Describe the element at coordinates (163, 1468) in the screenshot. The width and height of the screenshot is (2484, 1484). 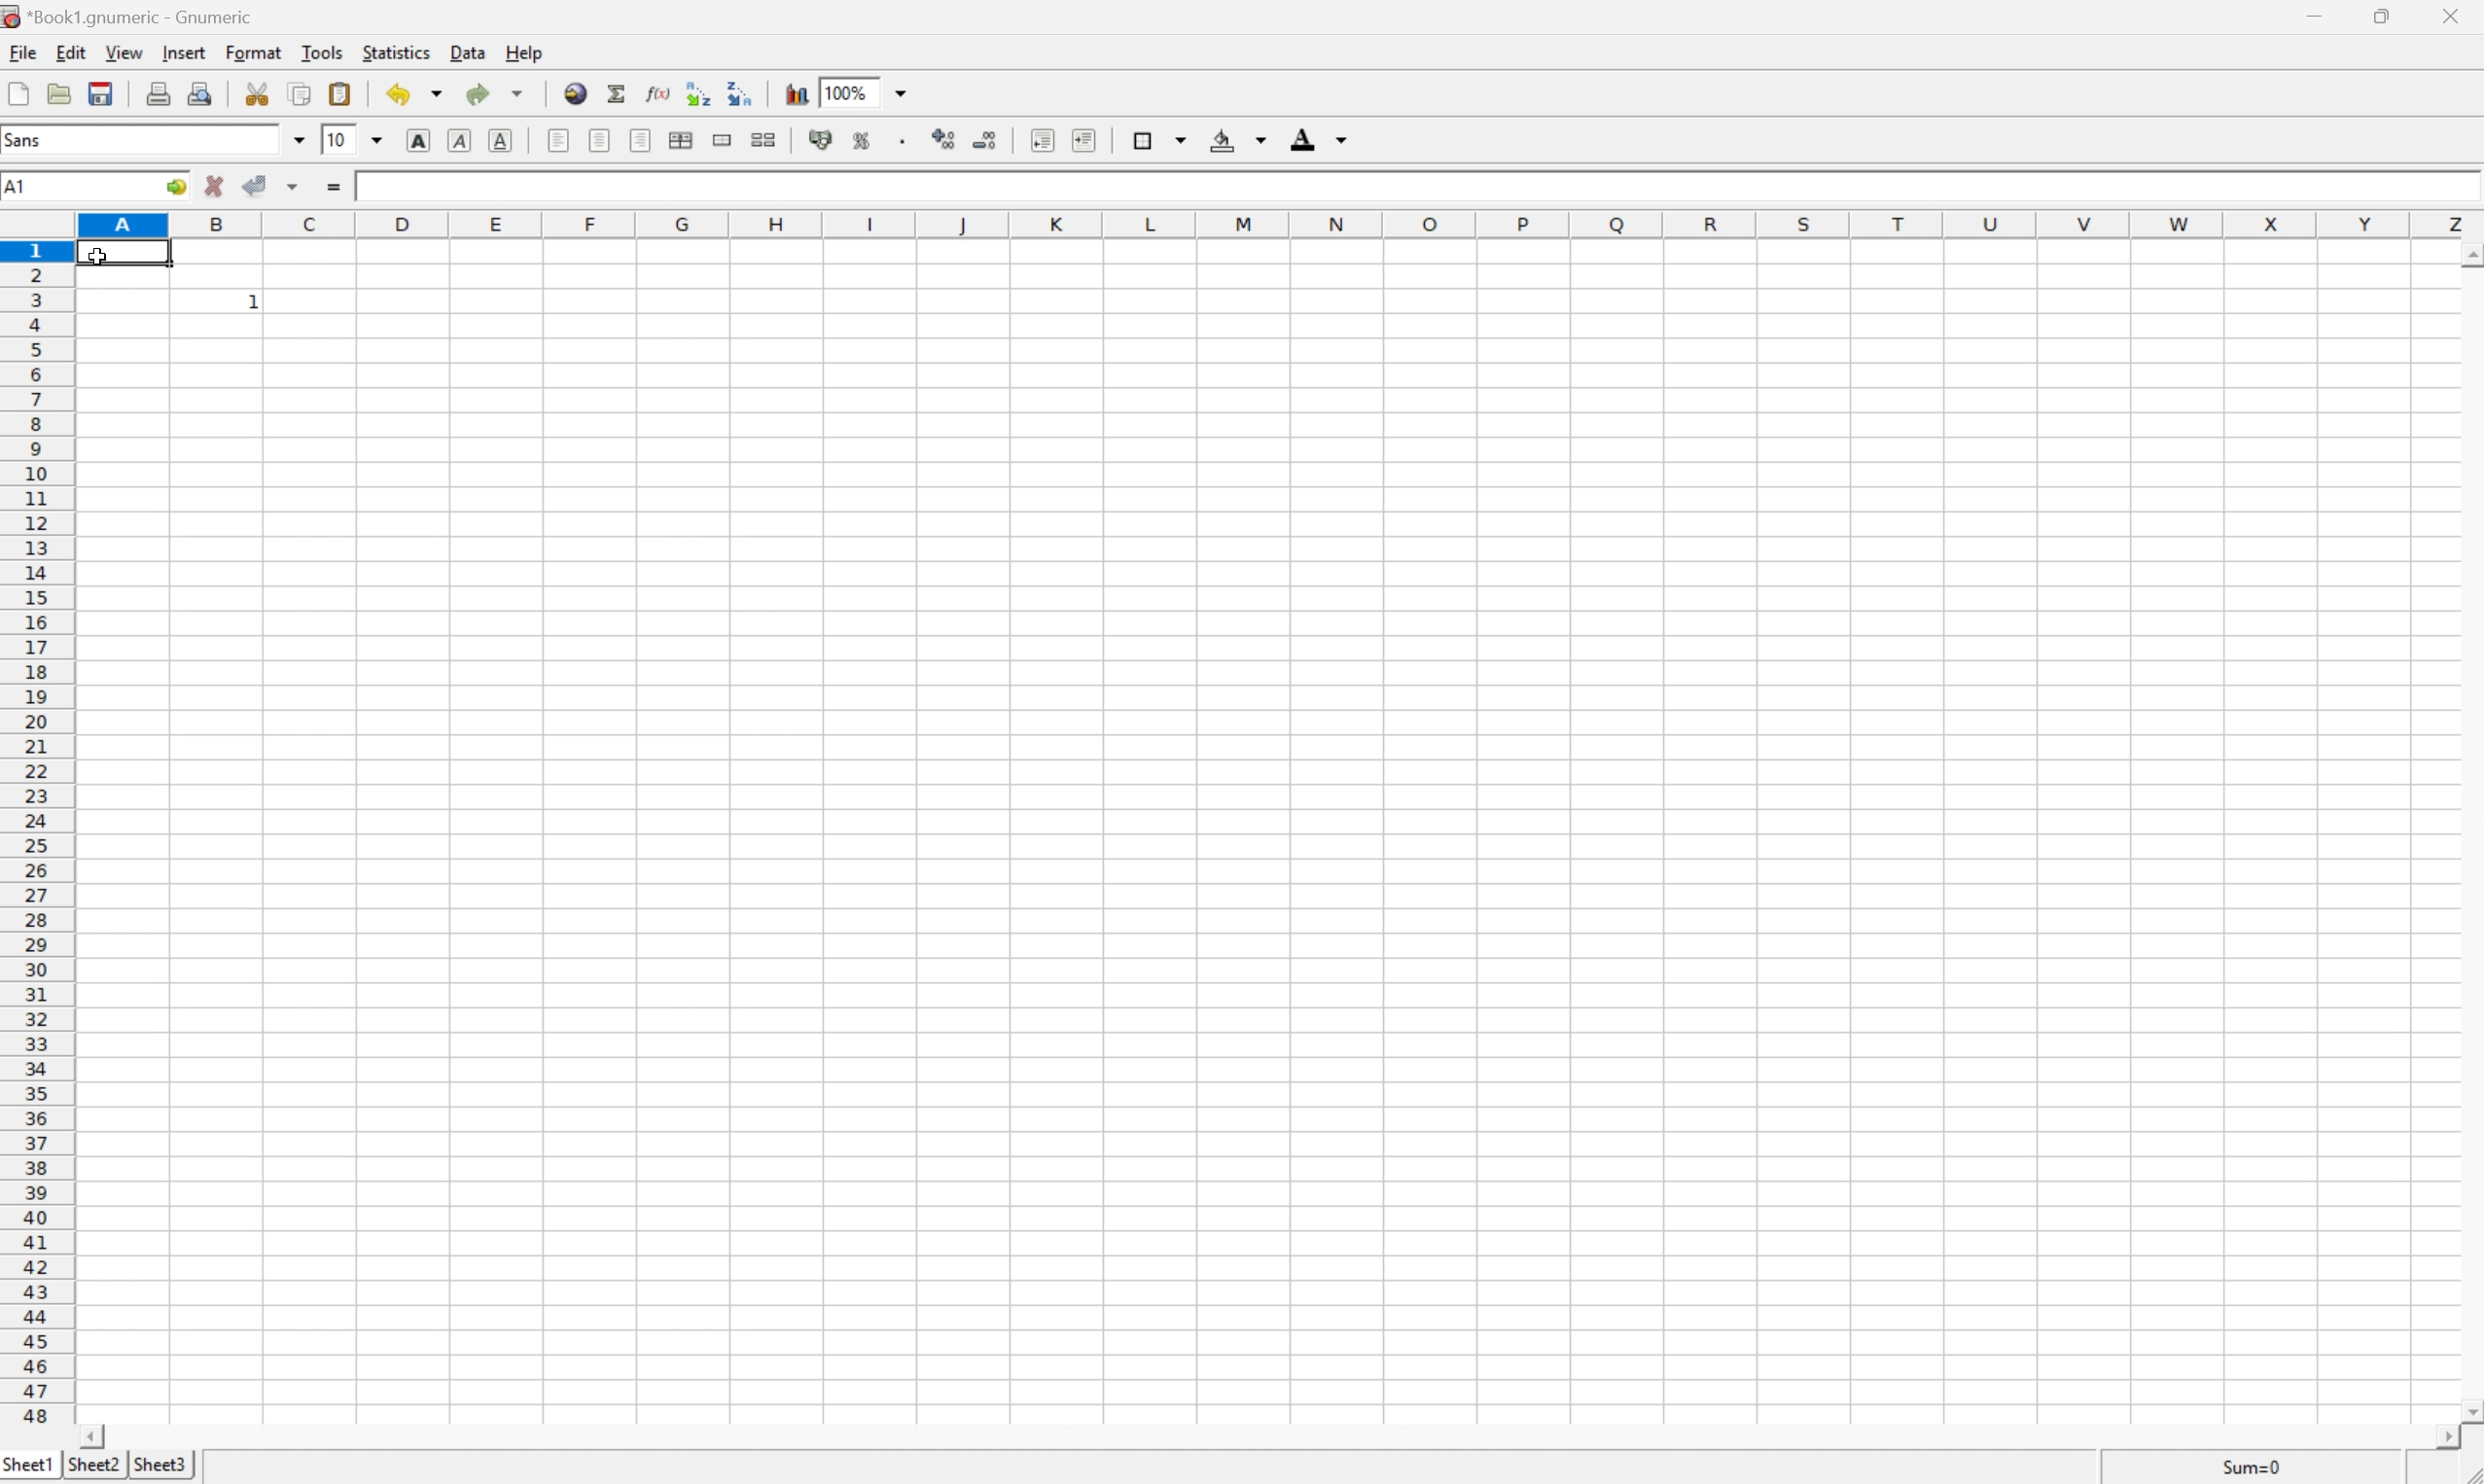
I see `sheet3` at that location.